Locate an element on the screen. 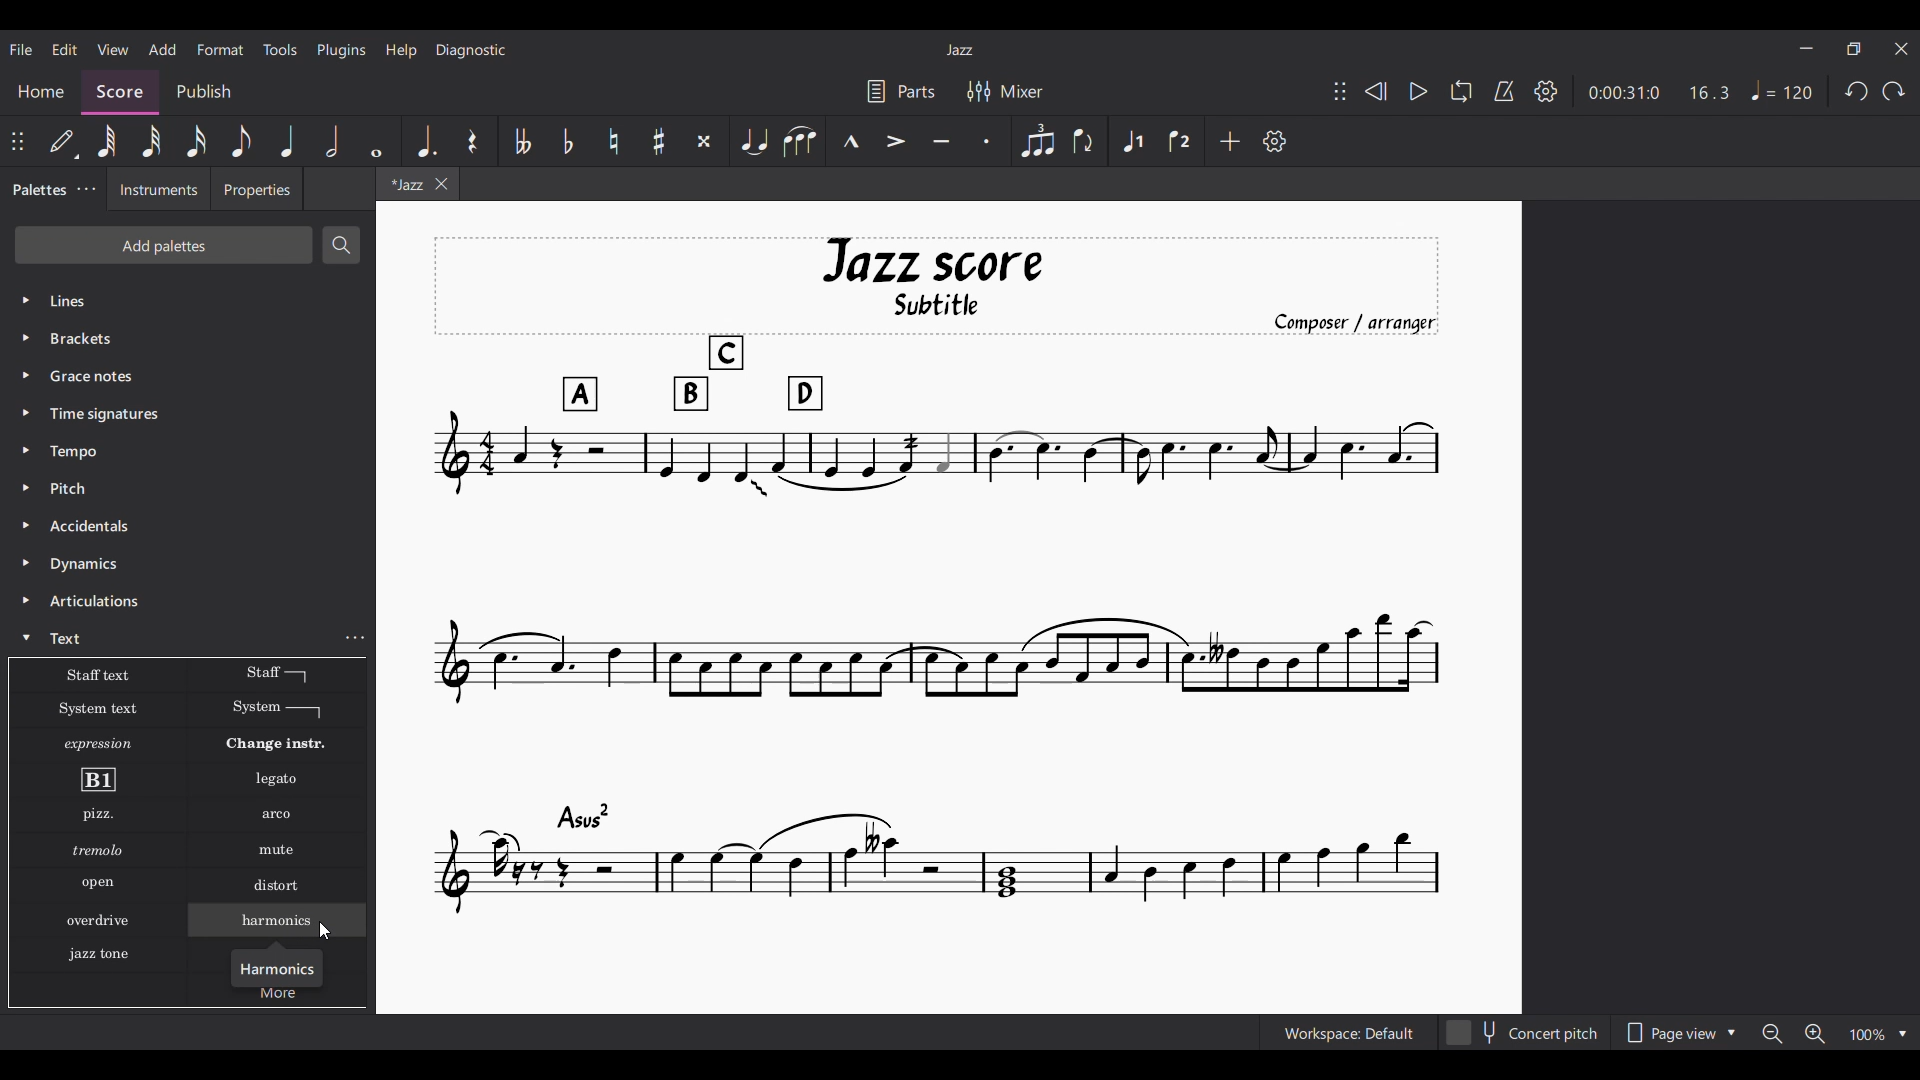 This screenshot has width=1920, height=1080. Format menu is located at coordinates (221, 50).